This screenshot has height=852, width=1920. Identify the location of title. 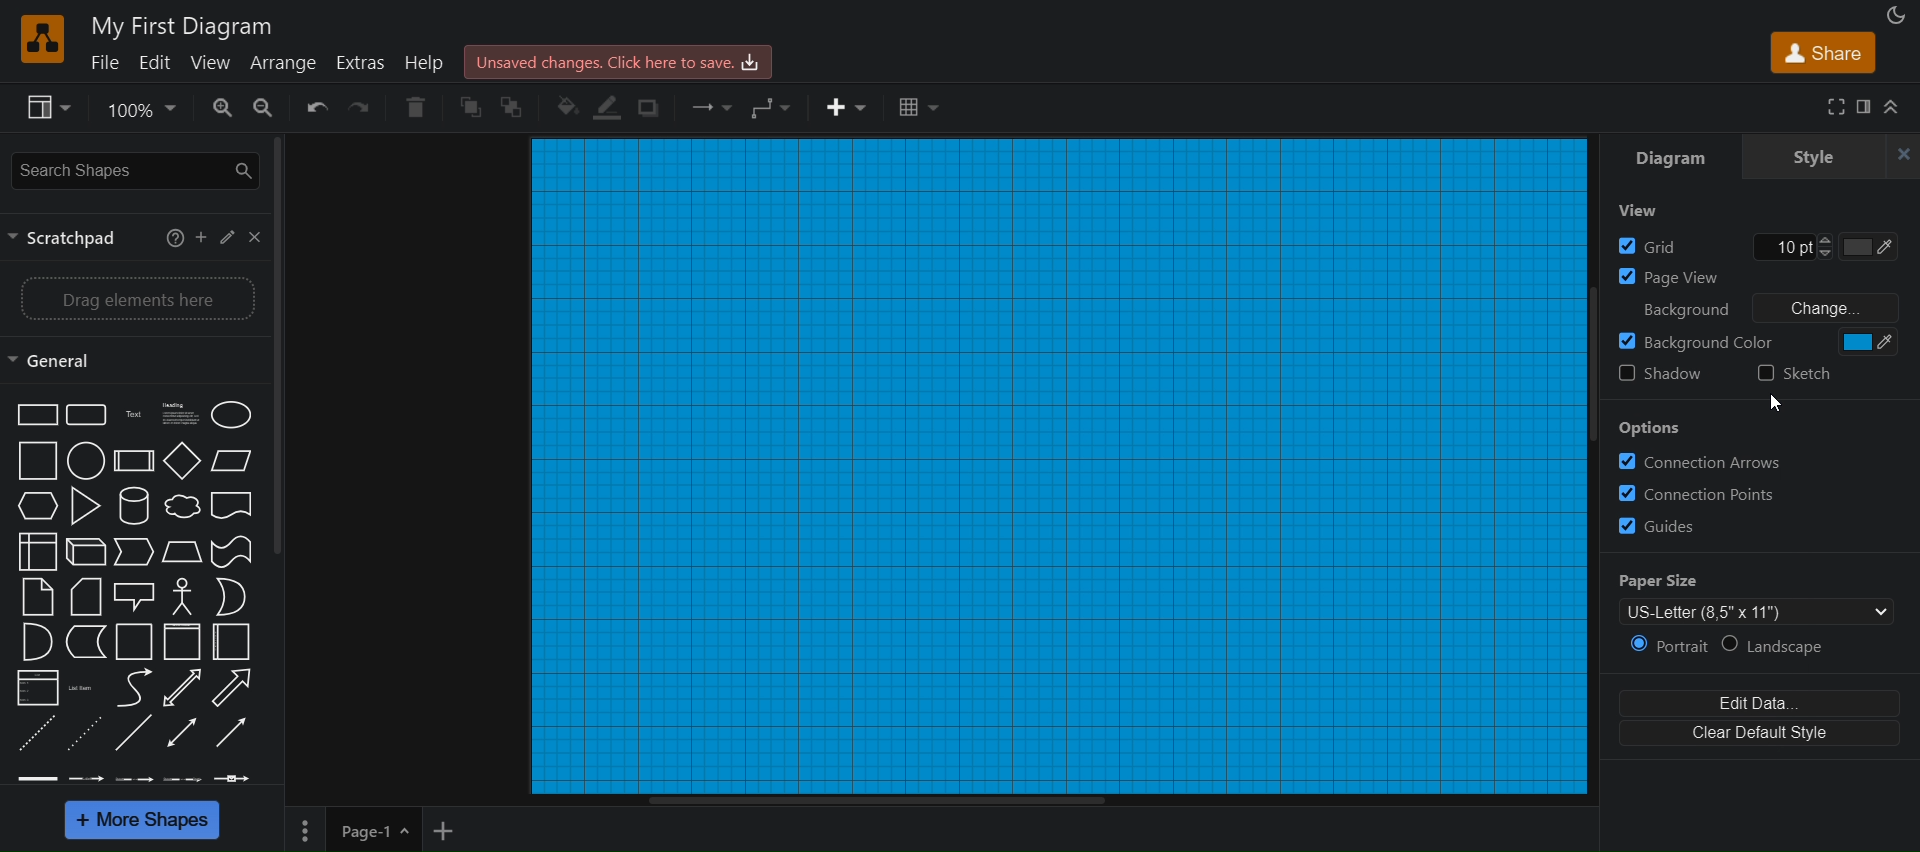
(181, 24).